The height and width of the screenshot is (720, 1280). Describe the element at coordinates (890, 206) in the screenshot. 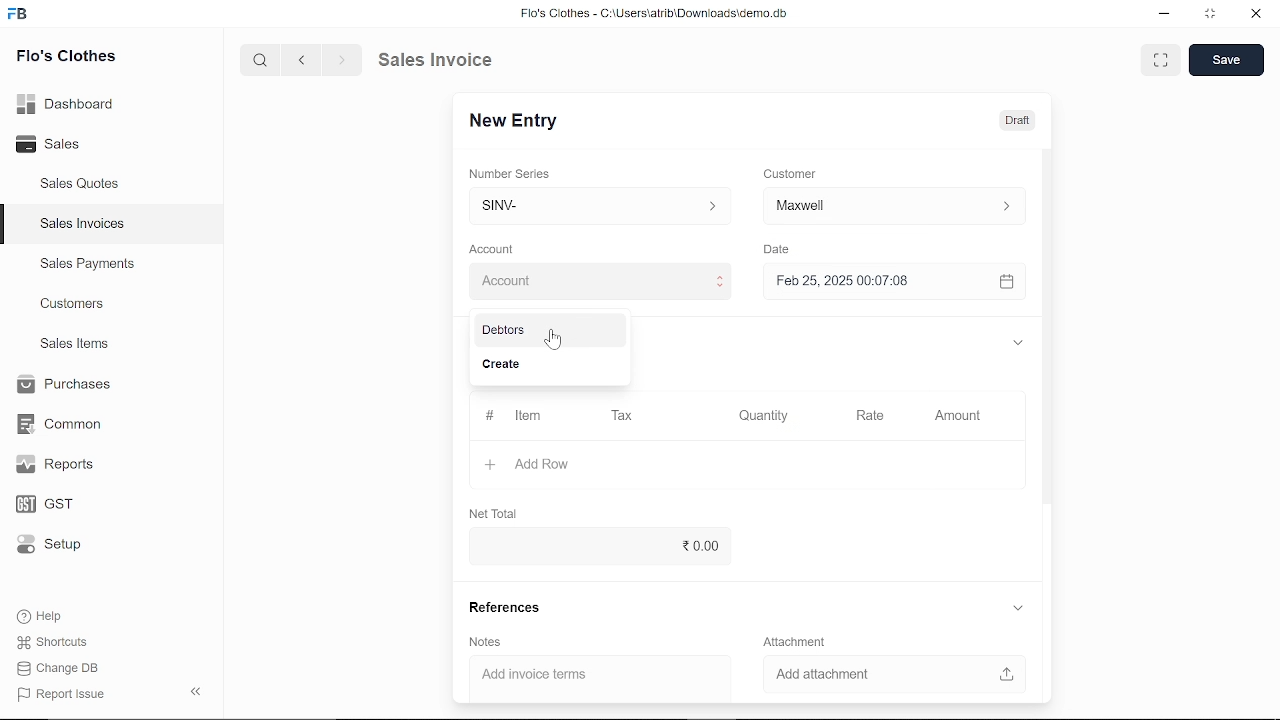

I see `Insert Customer` at that location.